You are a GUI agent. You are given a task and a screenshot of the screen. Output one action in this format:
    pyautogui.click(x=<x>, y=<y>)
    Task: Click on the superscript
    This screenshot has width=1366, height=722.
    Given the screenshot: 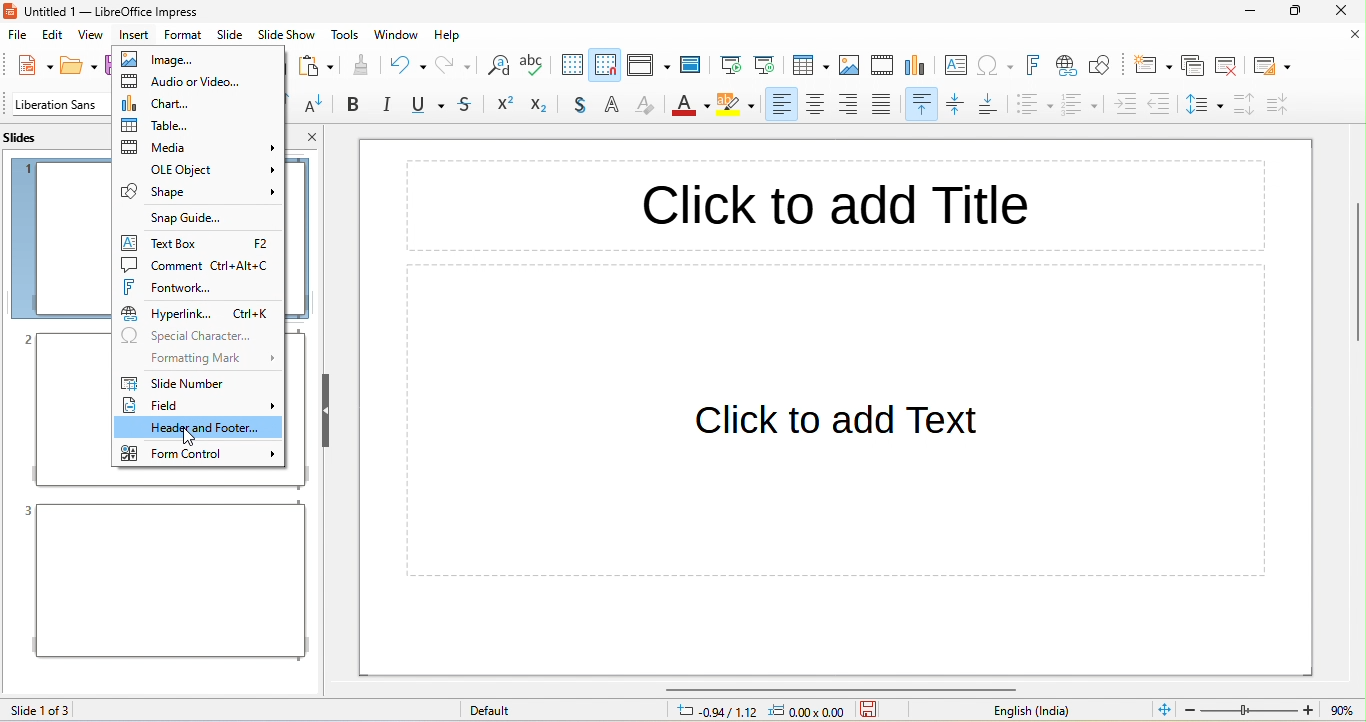 What is the action you would take?
    pyautogui.click(x=503, y=105)
    